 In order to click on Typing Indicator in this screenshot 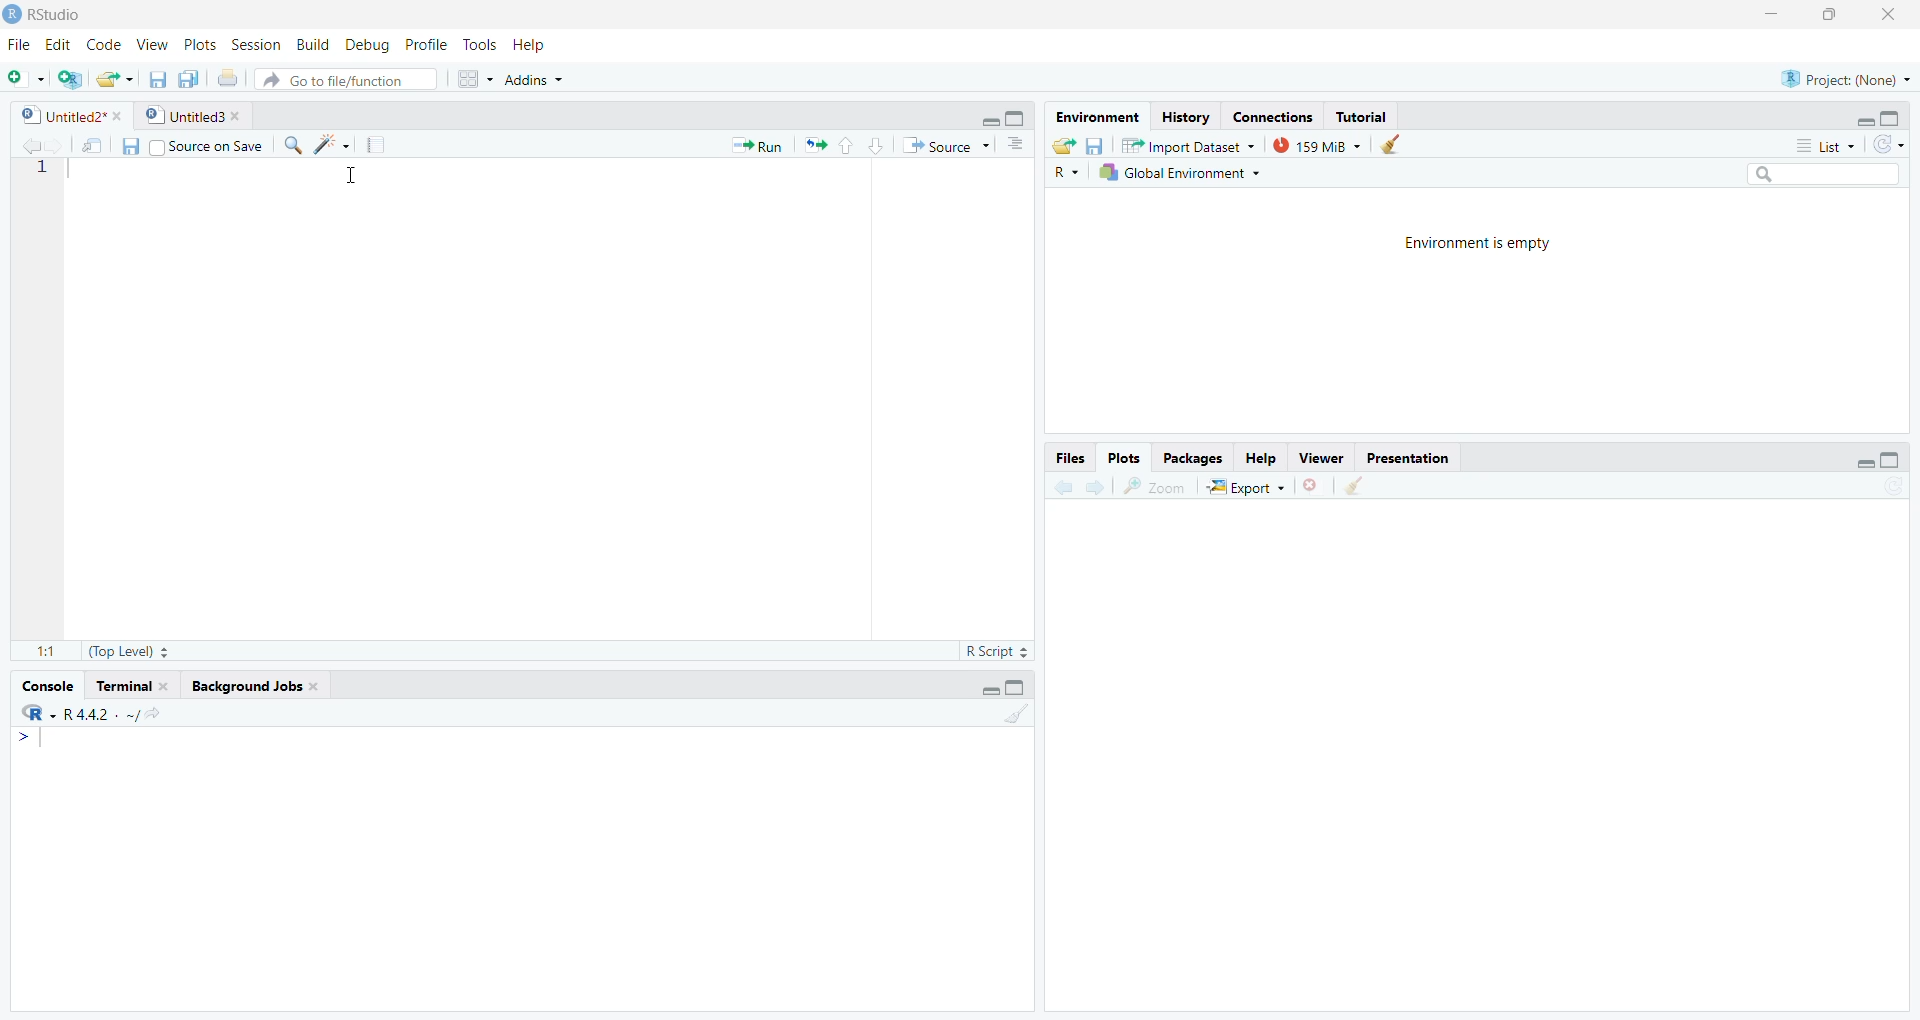, I will do `click(30, 739)`.